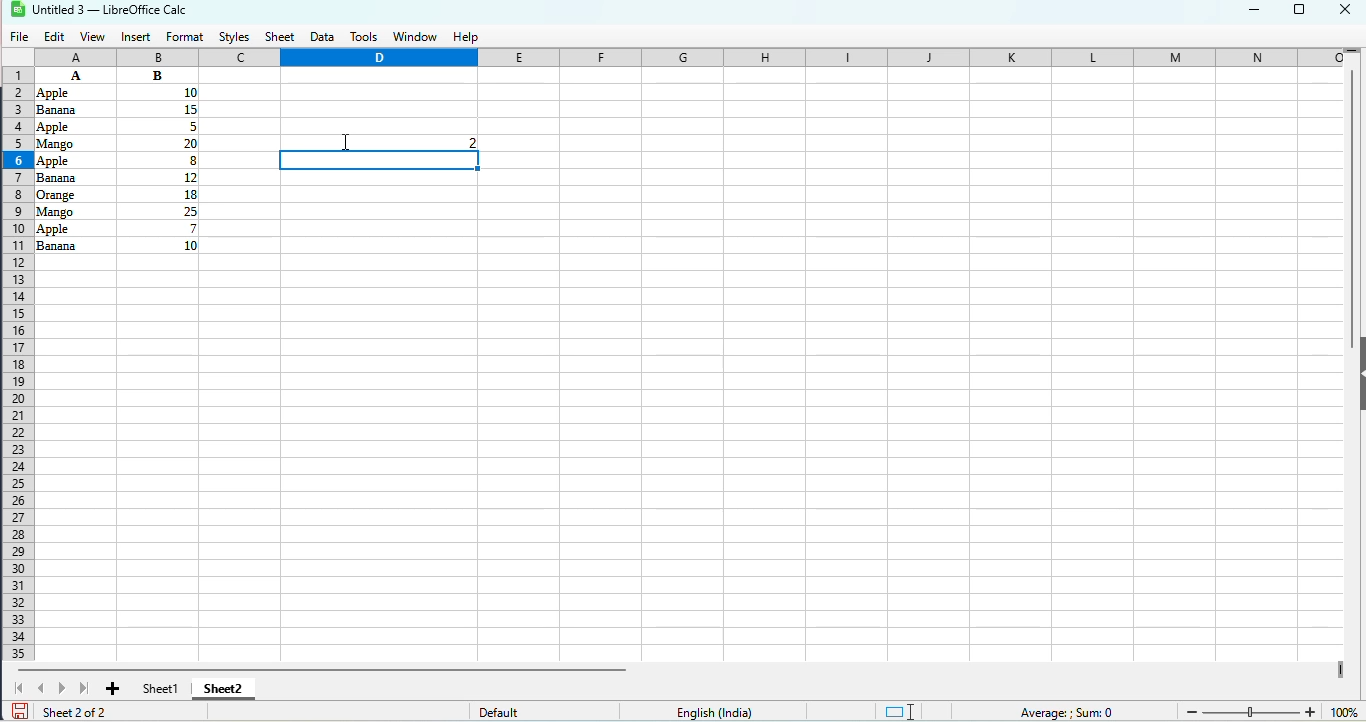  What do you see at coordinates (499, 708) in the screenshot?
I see `default` at bounding box center [499, 708].